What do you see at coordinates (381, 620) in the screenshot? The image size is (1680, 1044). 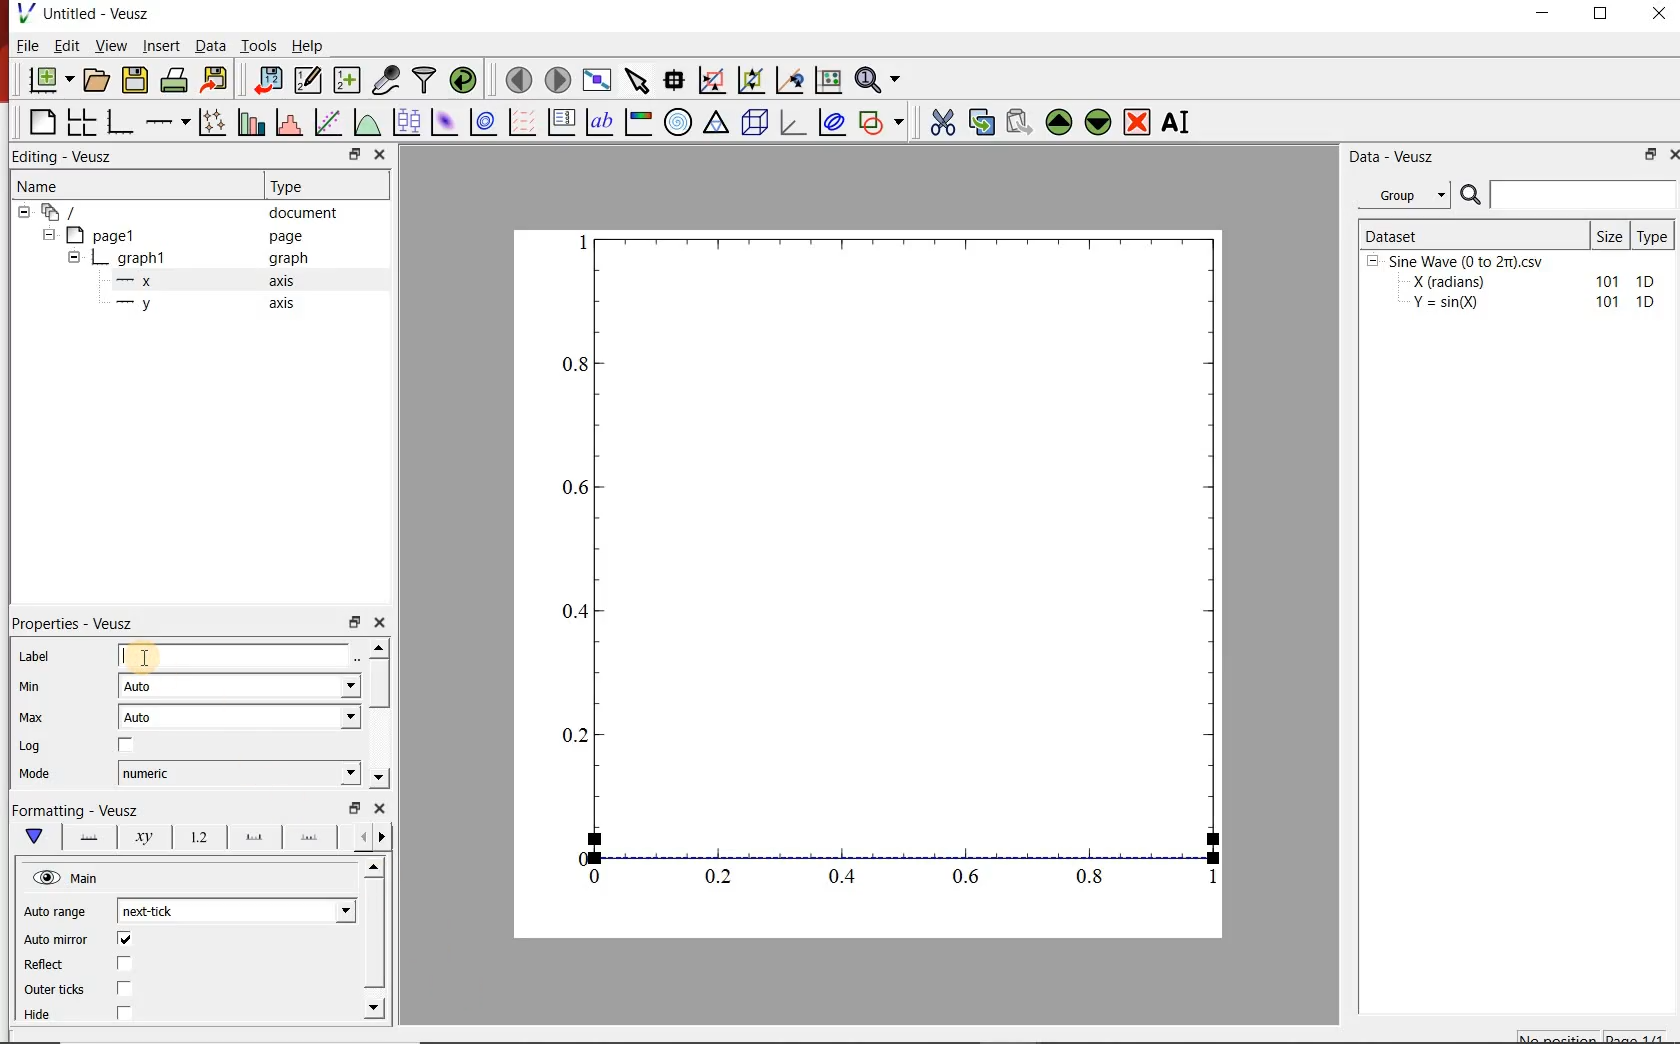 I see `Close` at bounding box center [381, 620].